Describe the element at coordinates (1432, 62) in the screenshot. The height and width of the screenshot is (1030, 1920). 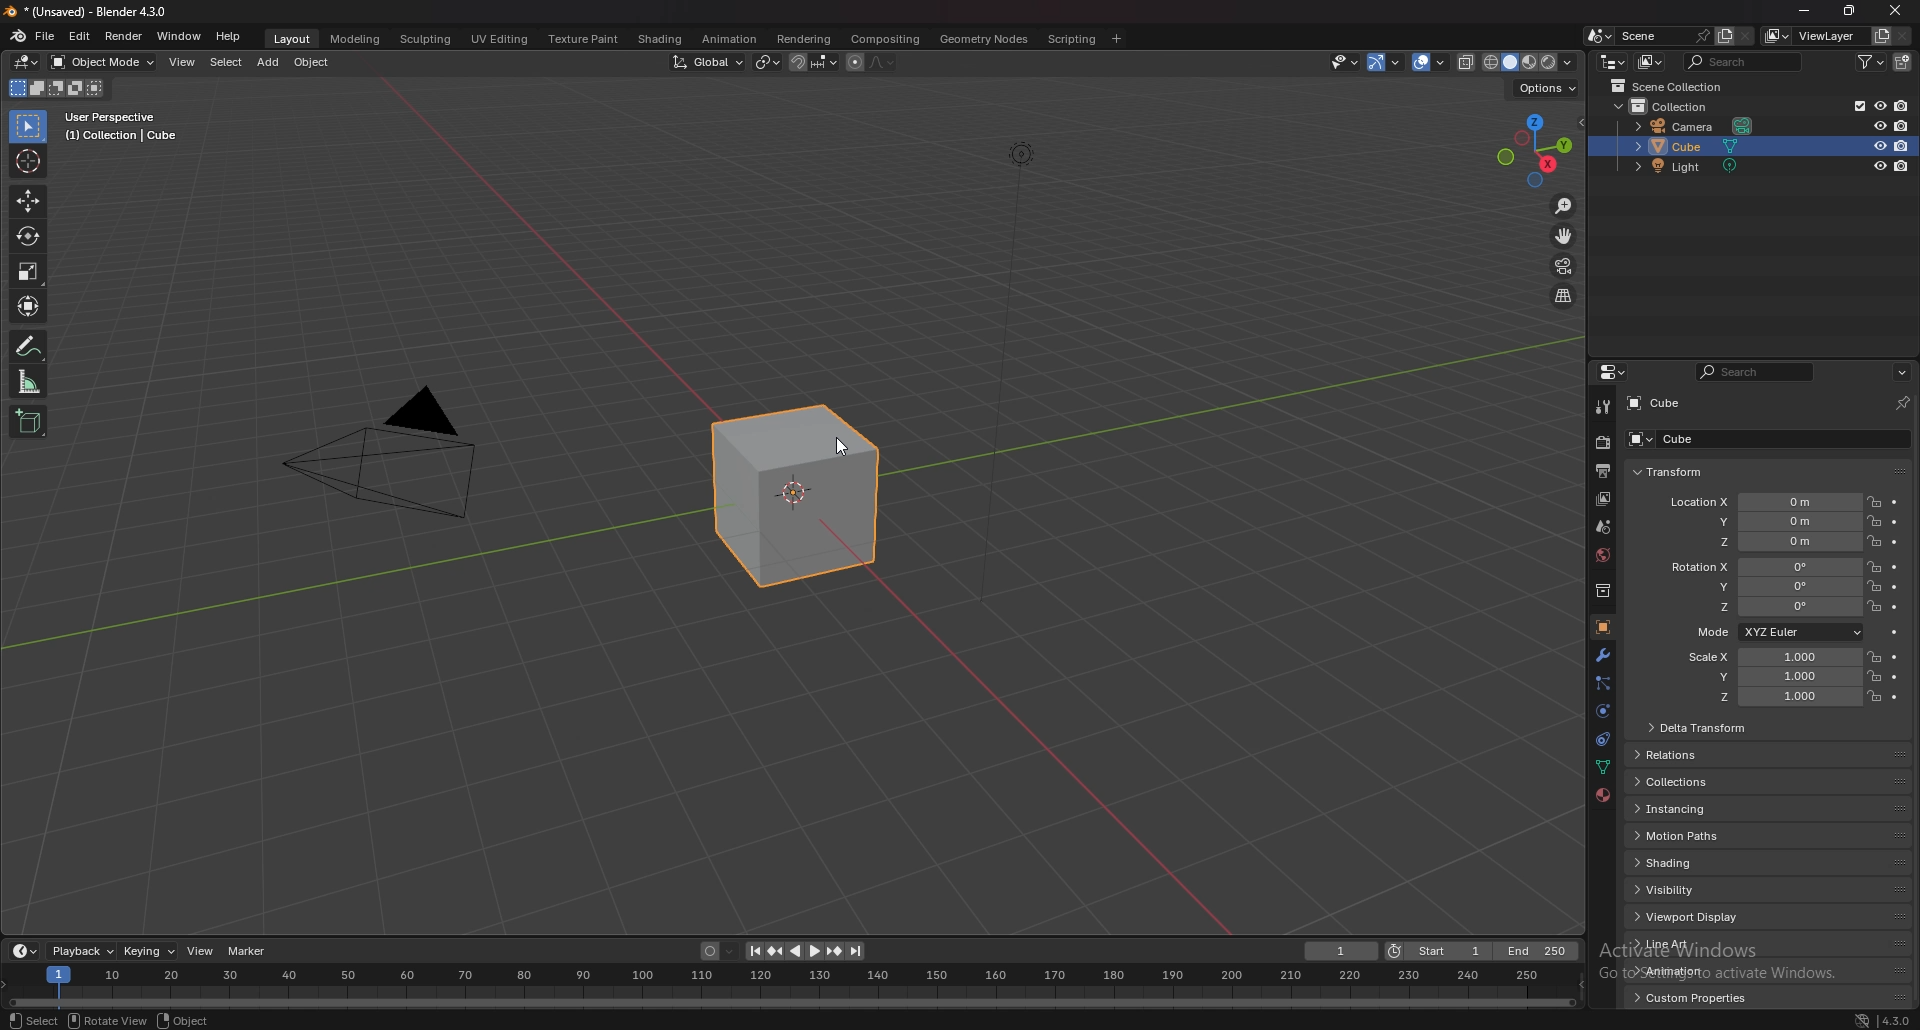
I see `show overlays` at that location.